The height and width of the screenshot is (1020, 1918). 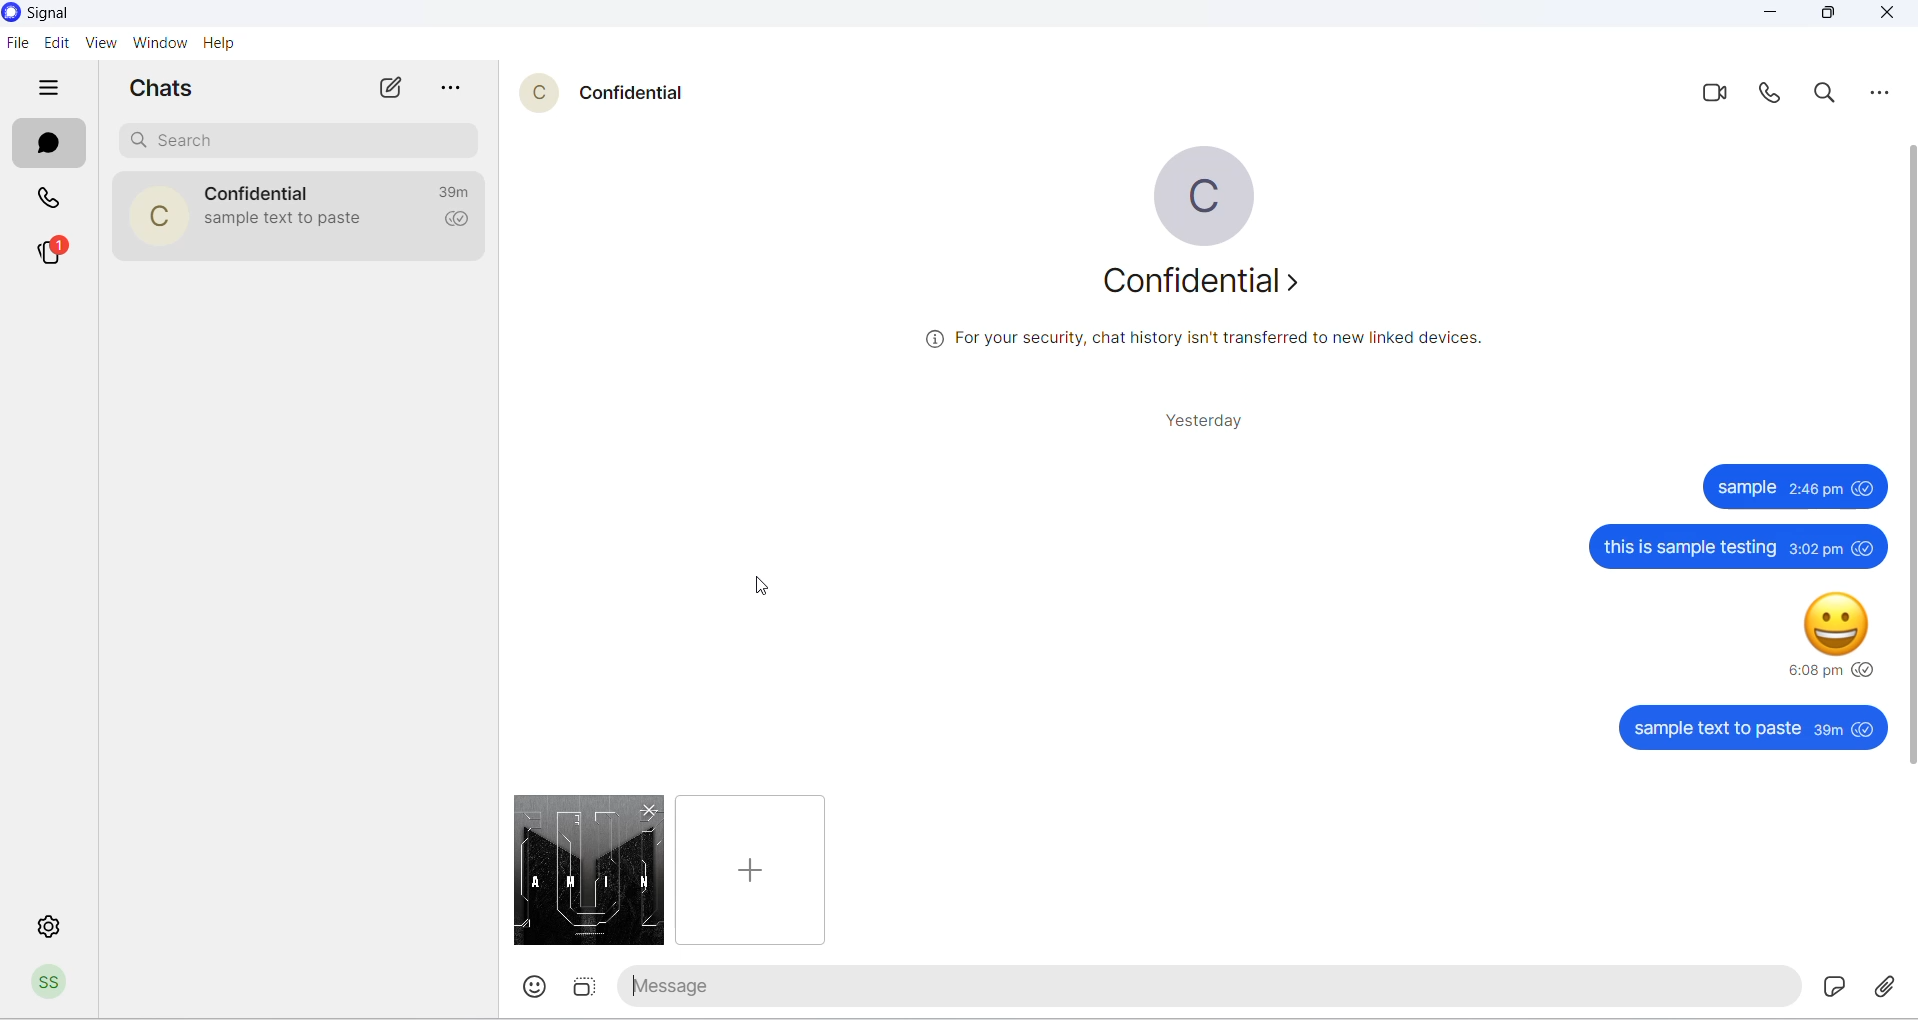 I want to click on window, so click(x=159, y=44).